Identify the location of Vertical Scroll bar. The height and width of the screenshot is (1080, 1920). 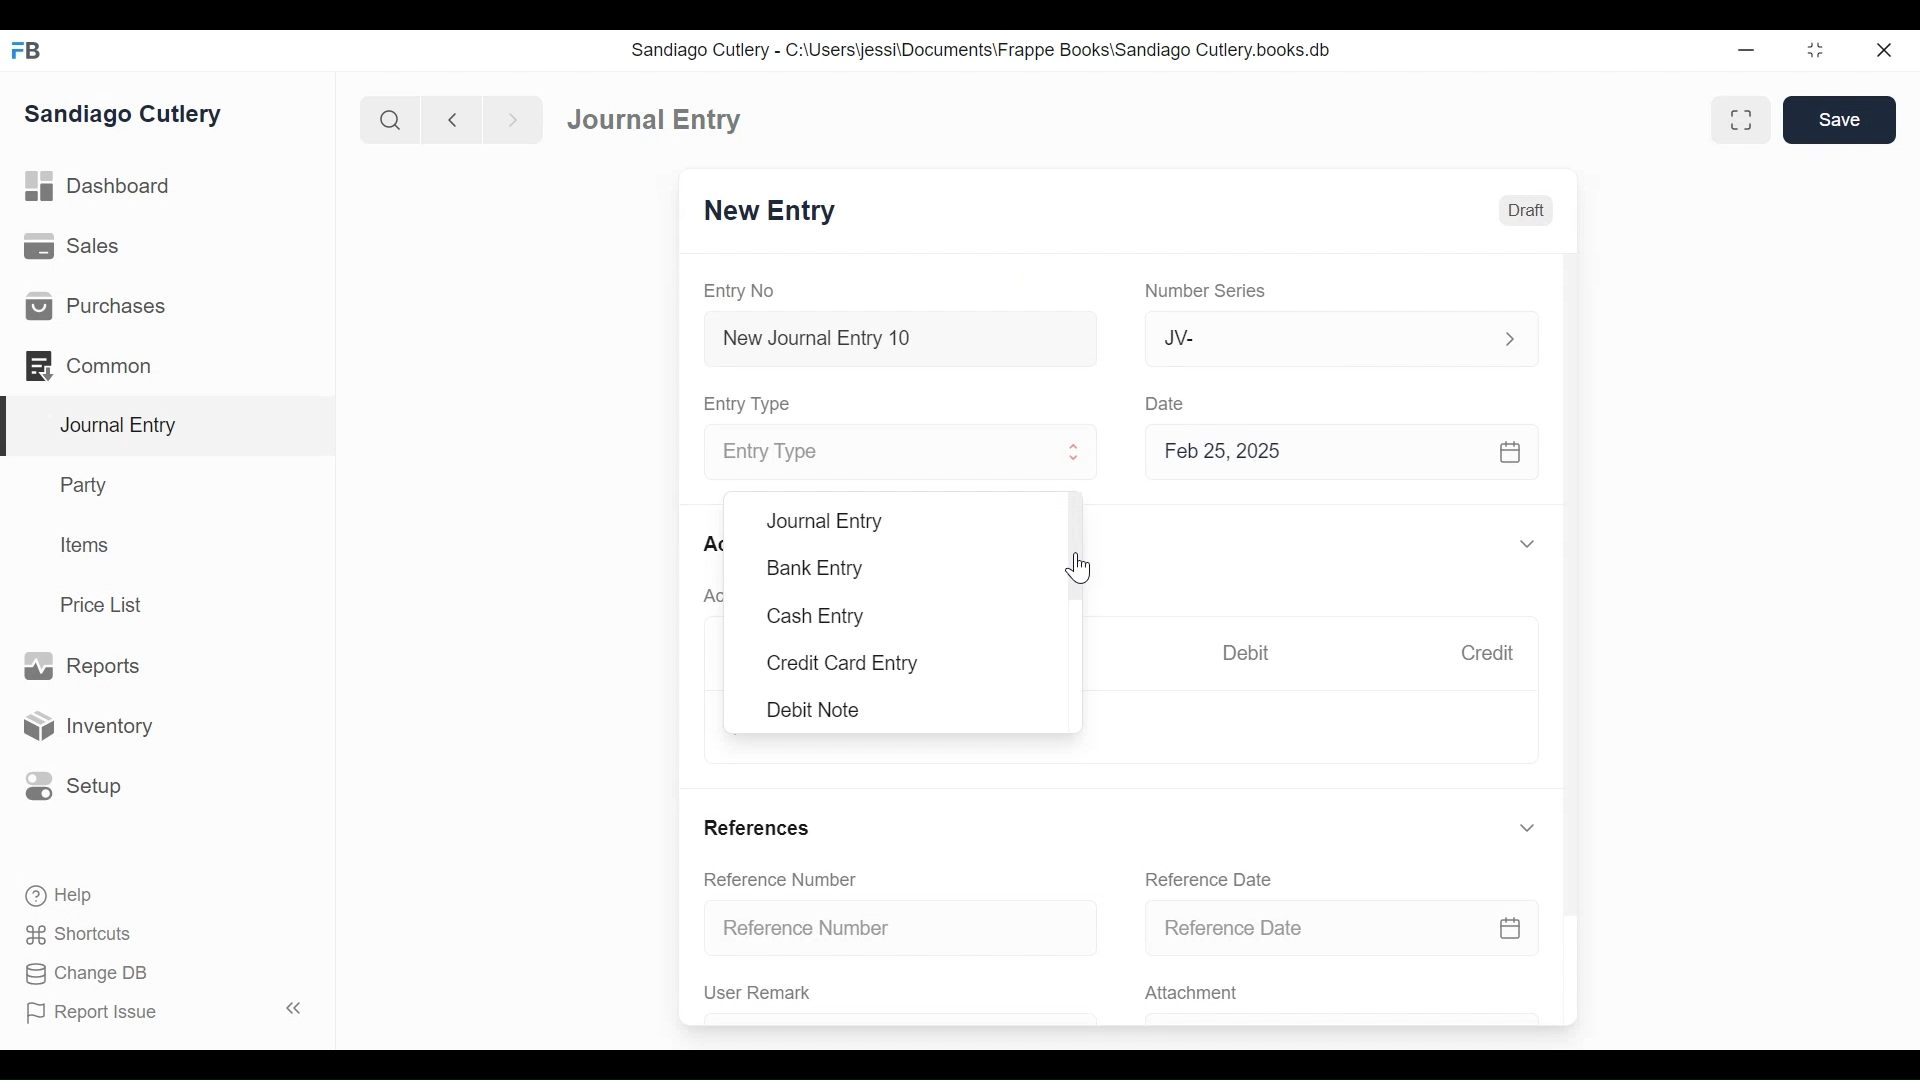
(1575, 572).